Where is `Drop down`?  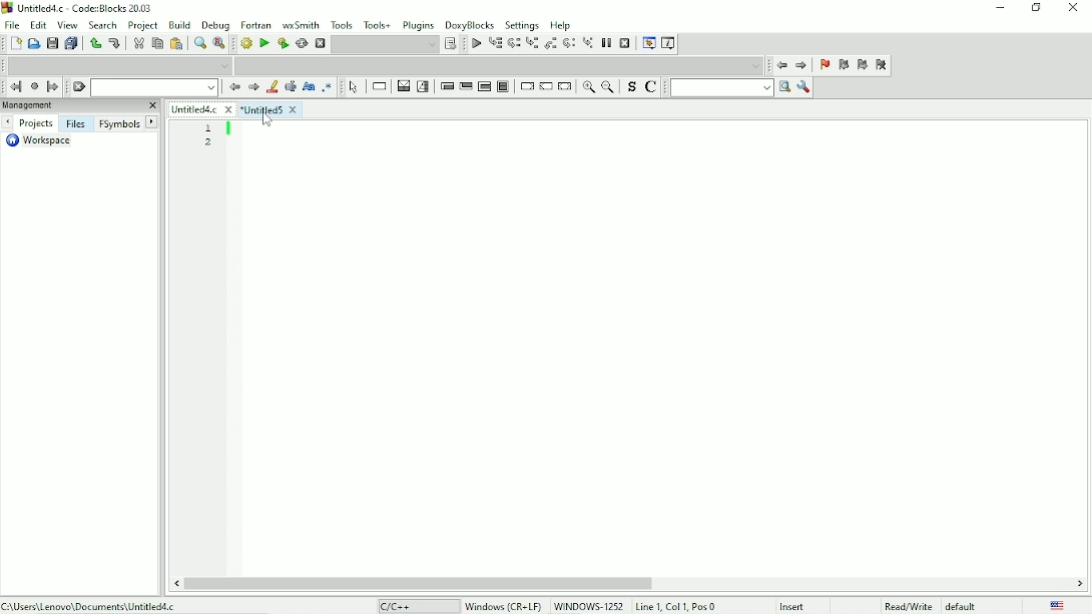
Drop down is located at coordinates (154, 87).